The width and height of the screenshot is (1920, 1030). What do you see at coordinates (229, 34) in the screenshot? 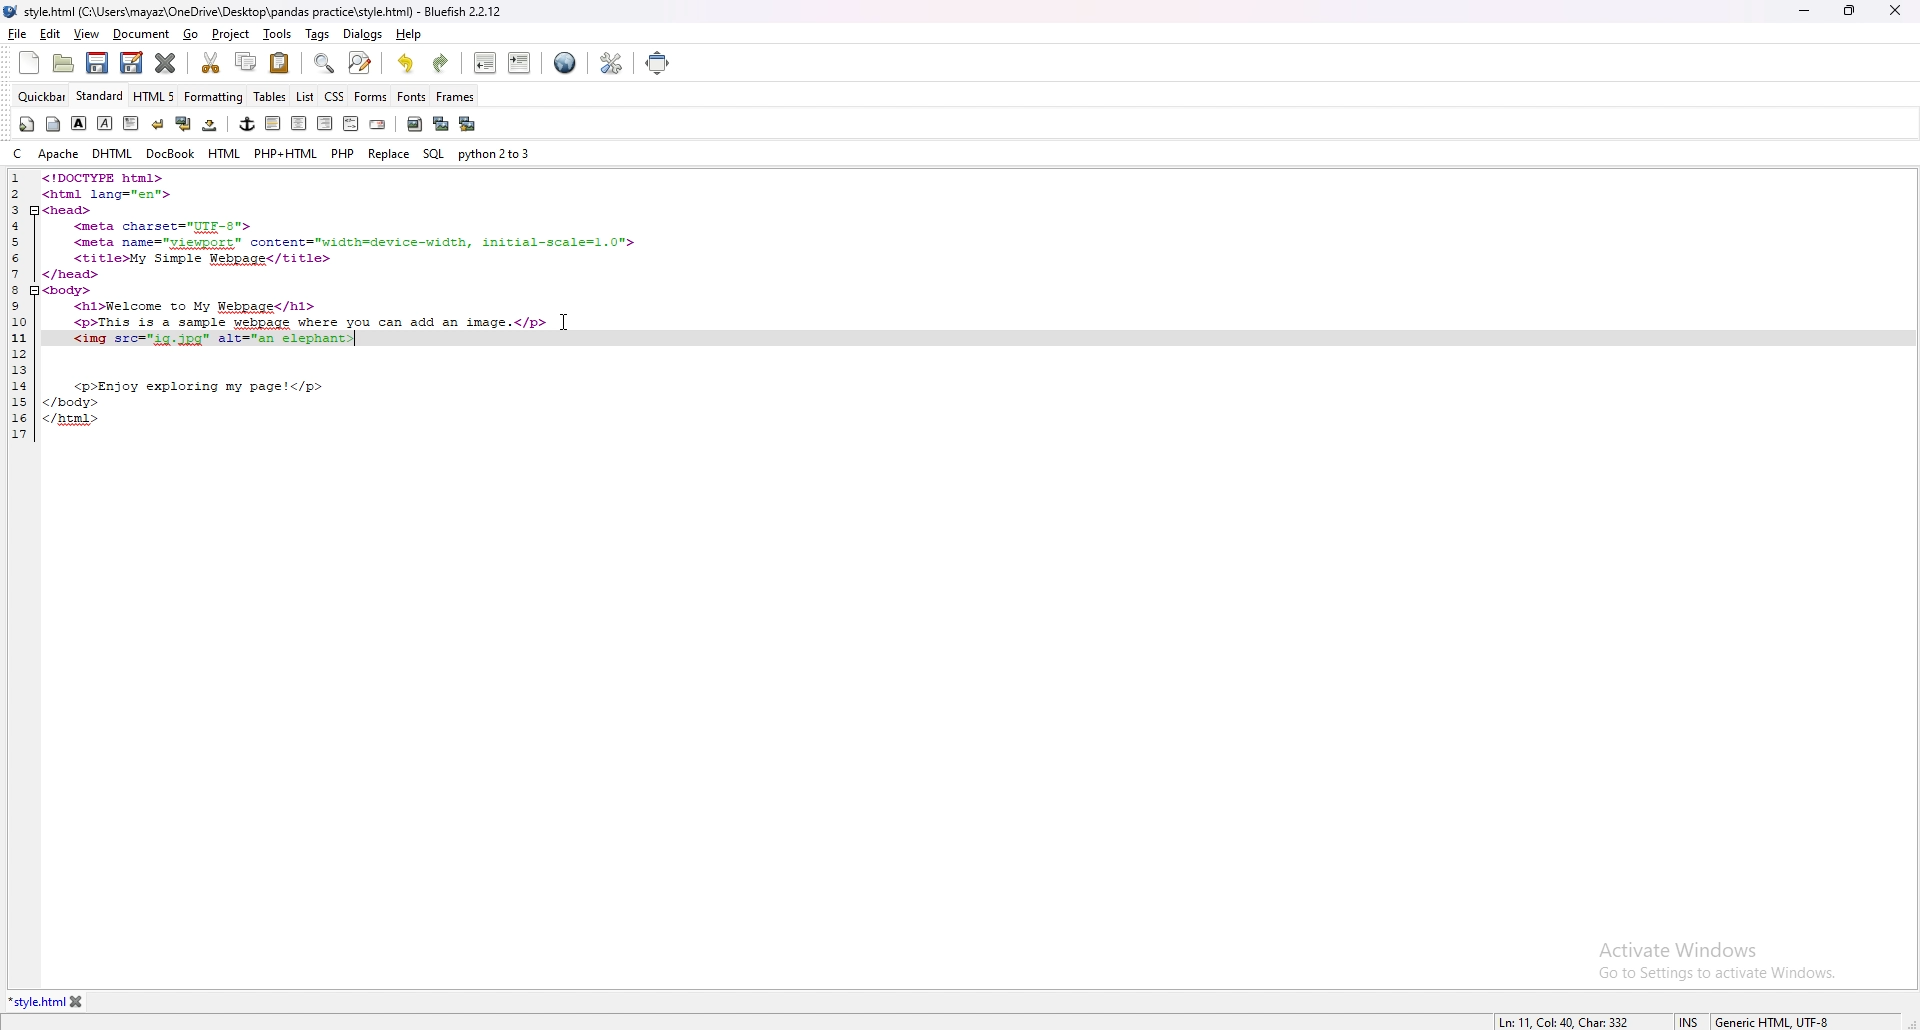
I see `project` at bounding box center [229, 34].